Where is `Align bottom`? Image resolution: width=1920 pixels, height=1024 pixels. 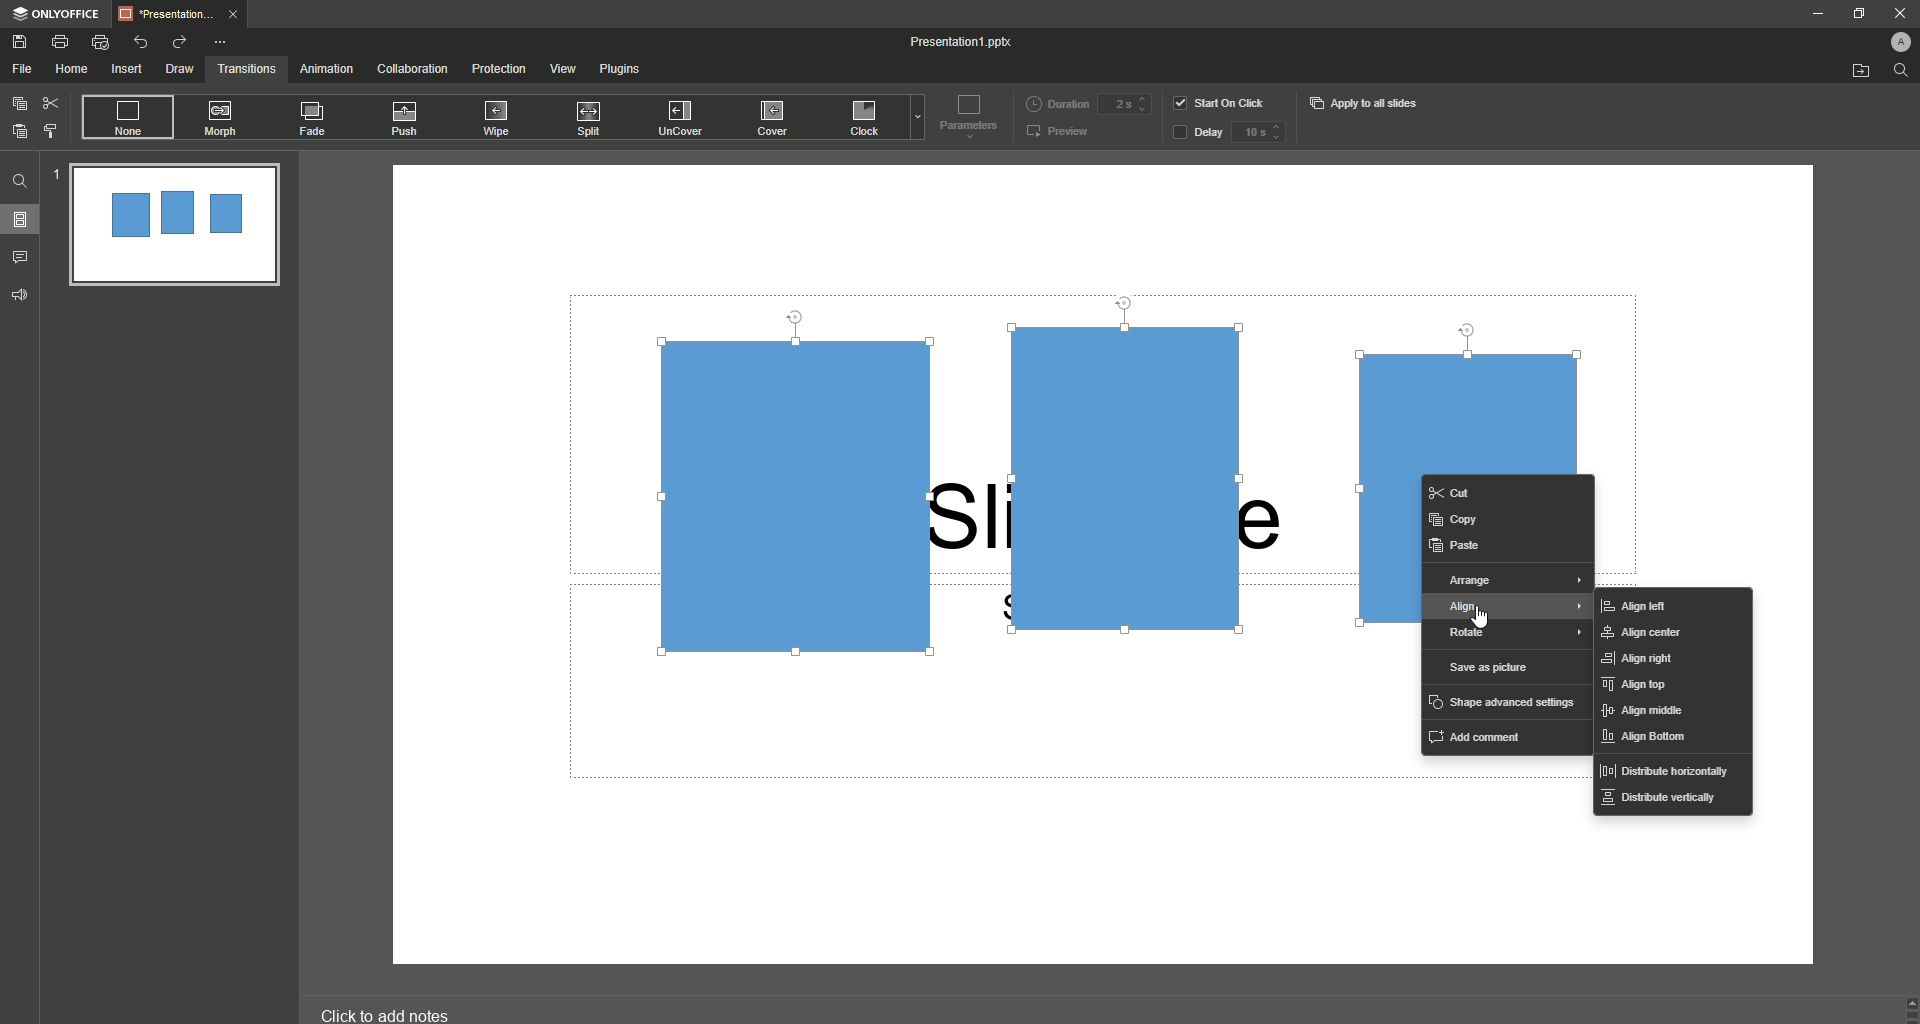
Align bottom is located at coordinates (1648, 739).